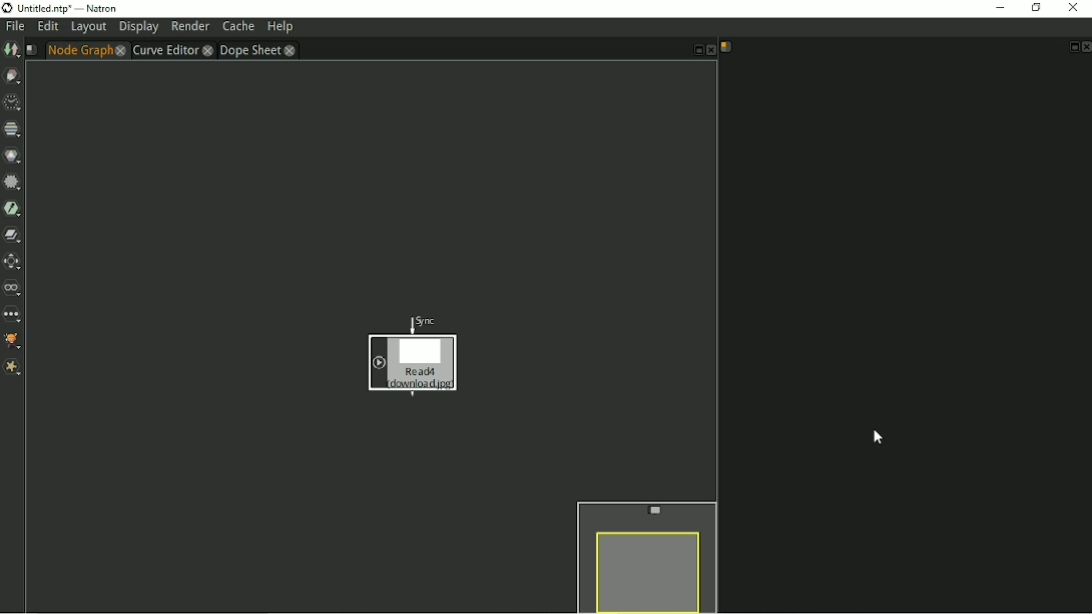  Describe the element at coordinates (13, 369) in the screenshot. I see `Extra` at that location.